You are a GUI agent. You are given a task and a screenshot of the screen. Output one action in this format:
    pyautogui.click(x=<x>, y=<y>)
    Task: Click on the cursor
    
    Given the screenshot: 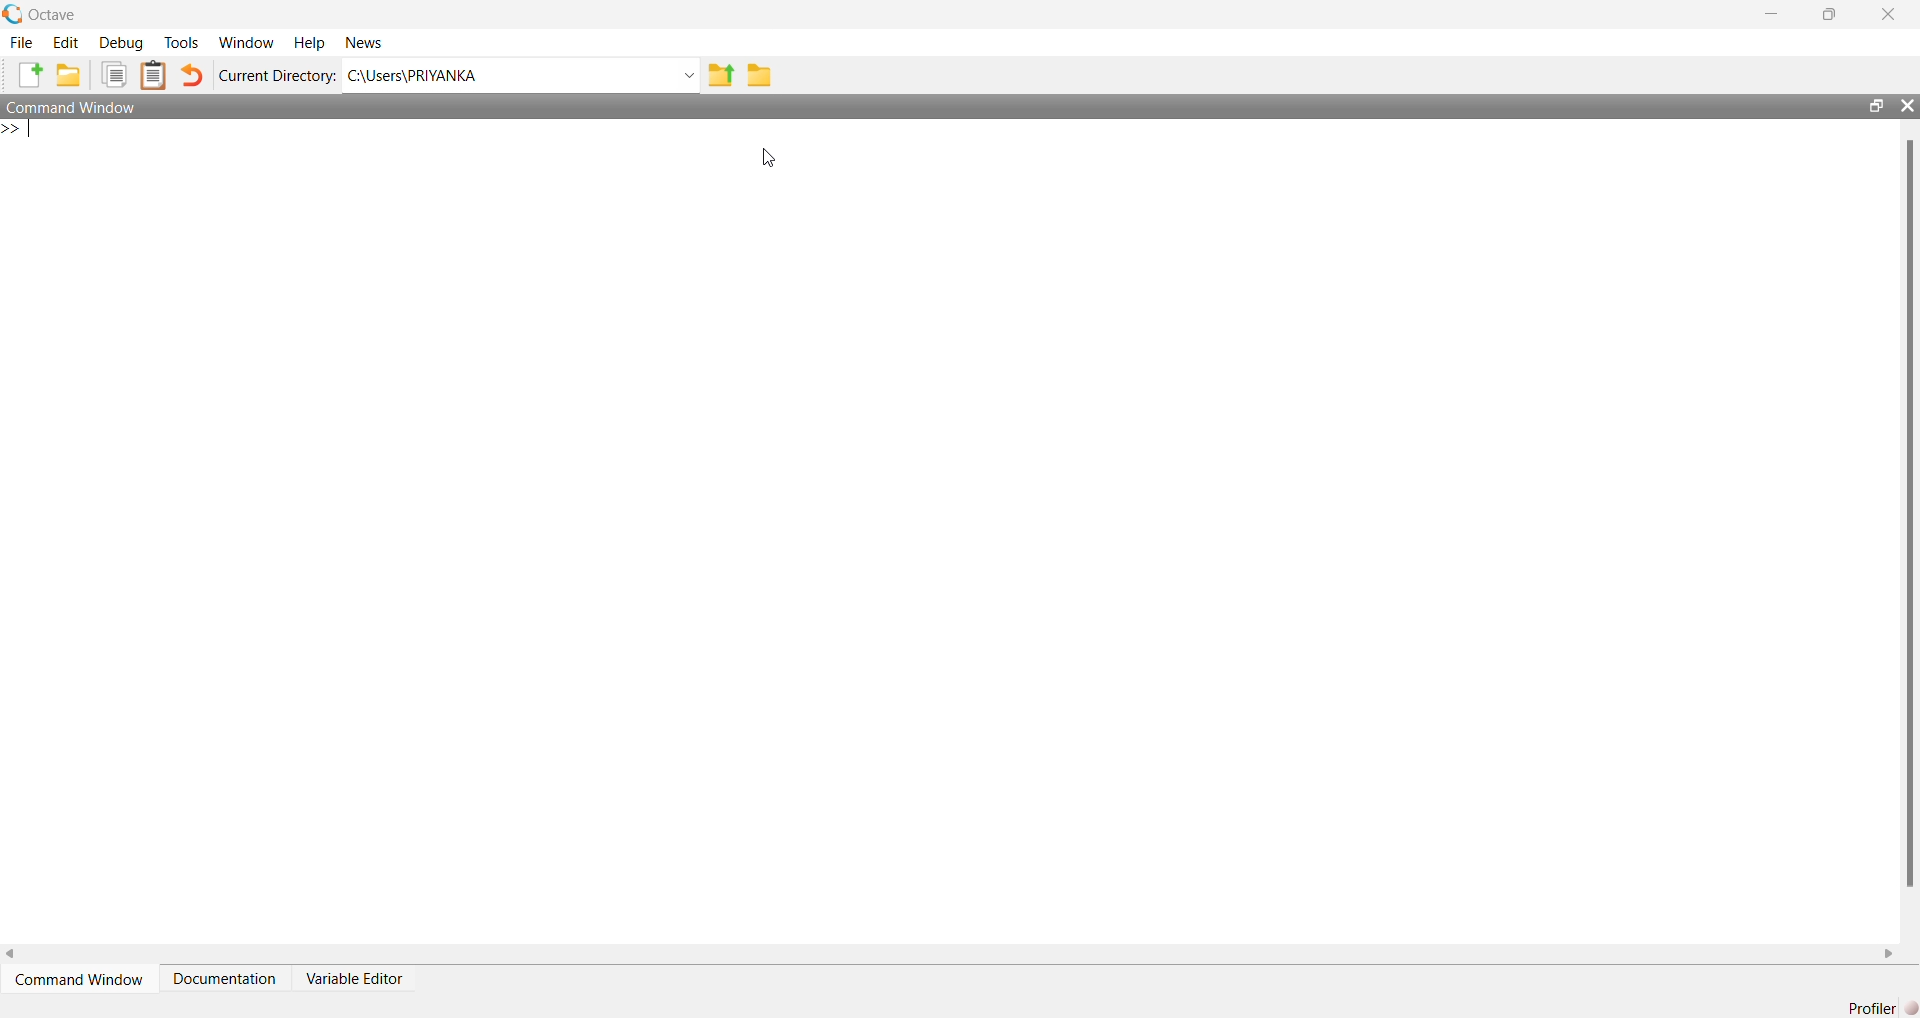 What is the action you would take?
    pyautogui.click(x=772, y=159)
    